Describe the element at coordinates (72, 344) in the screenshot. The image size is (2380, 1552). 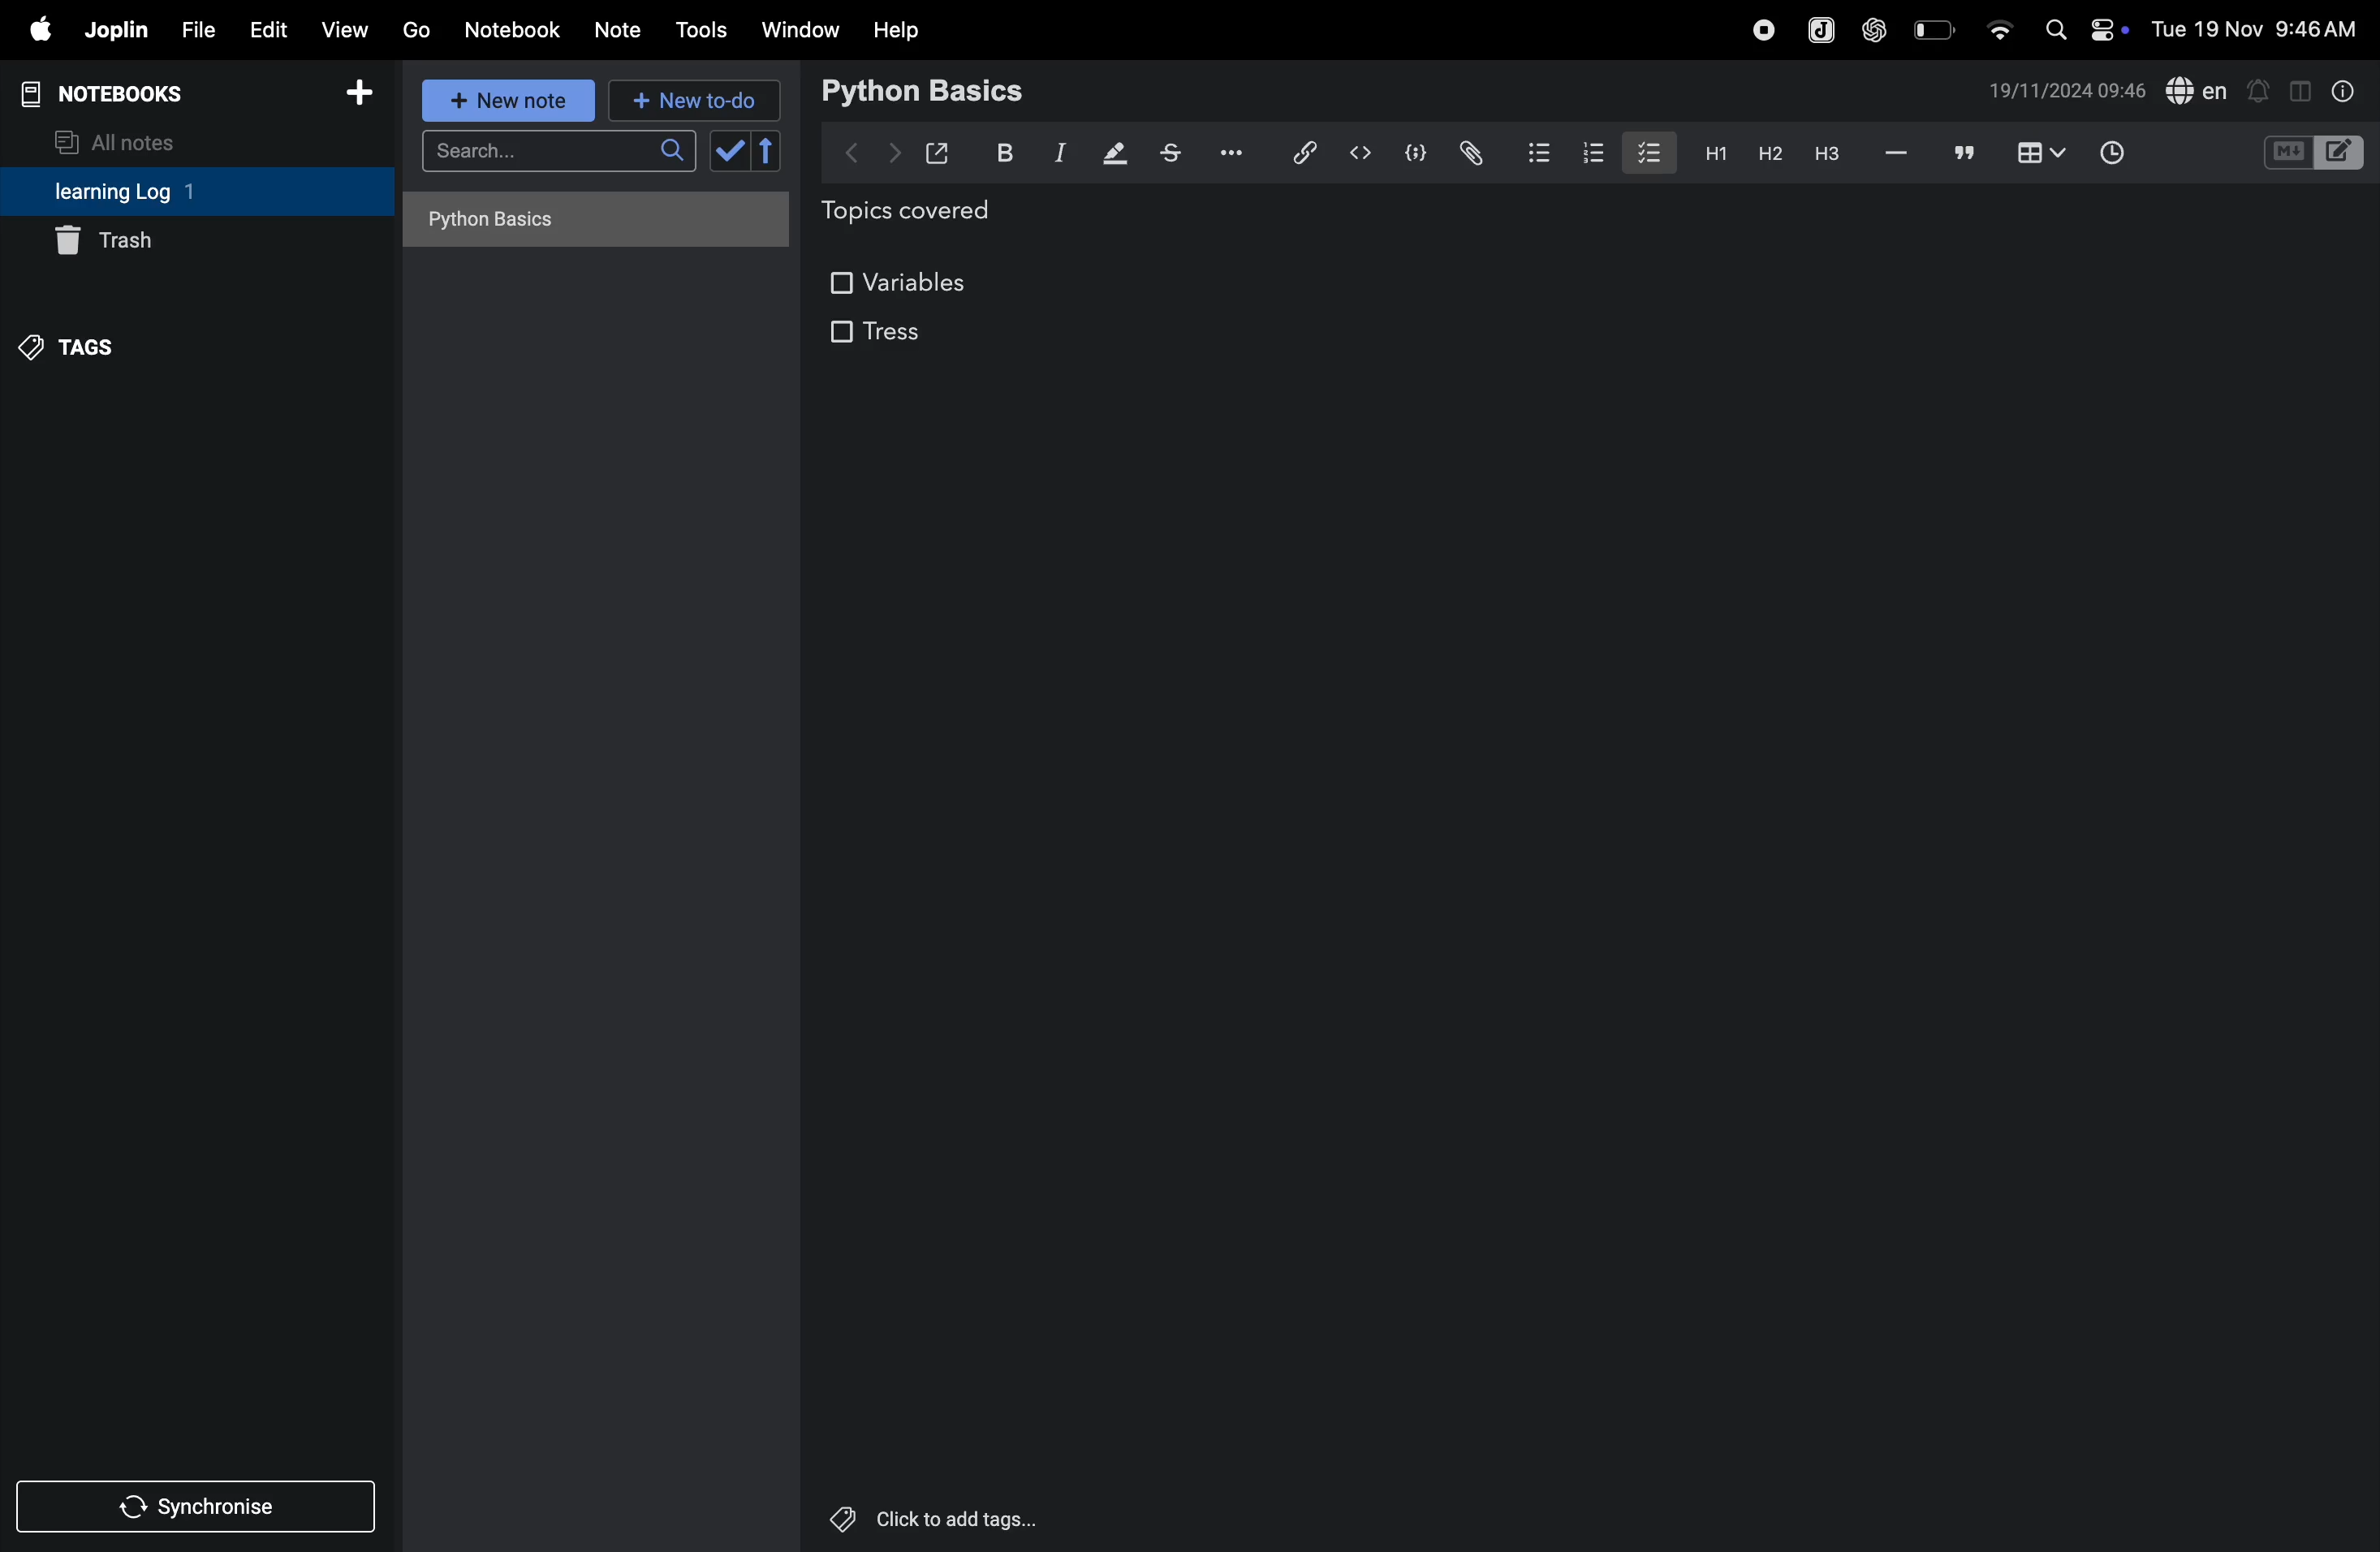
I see `tags` at that location.